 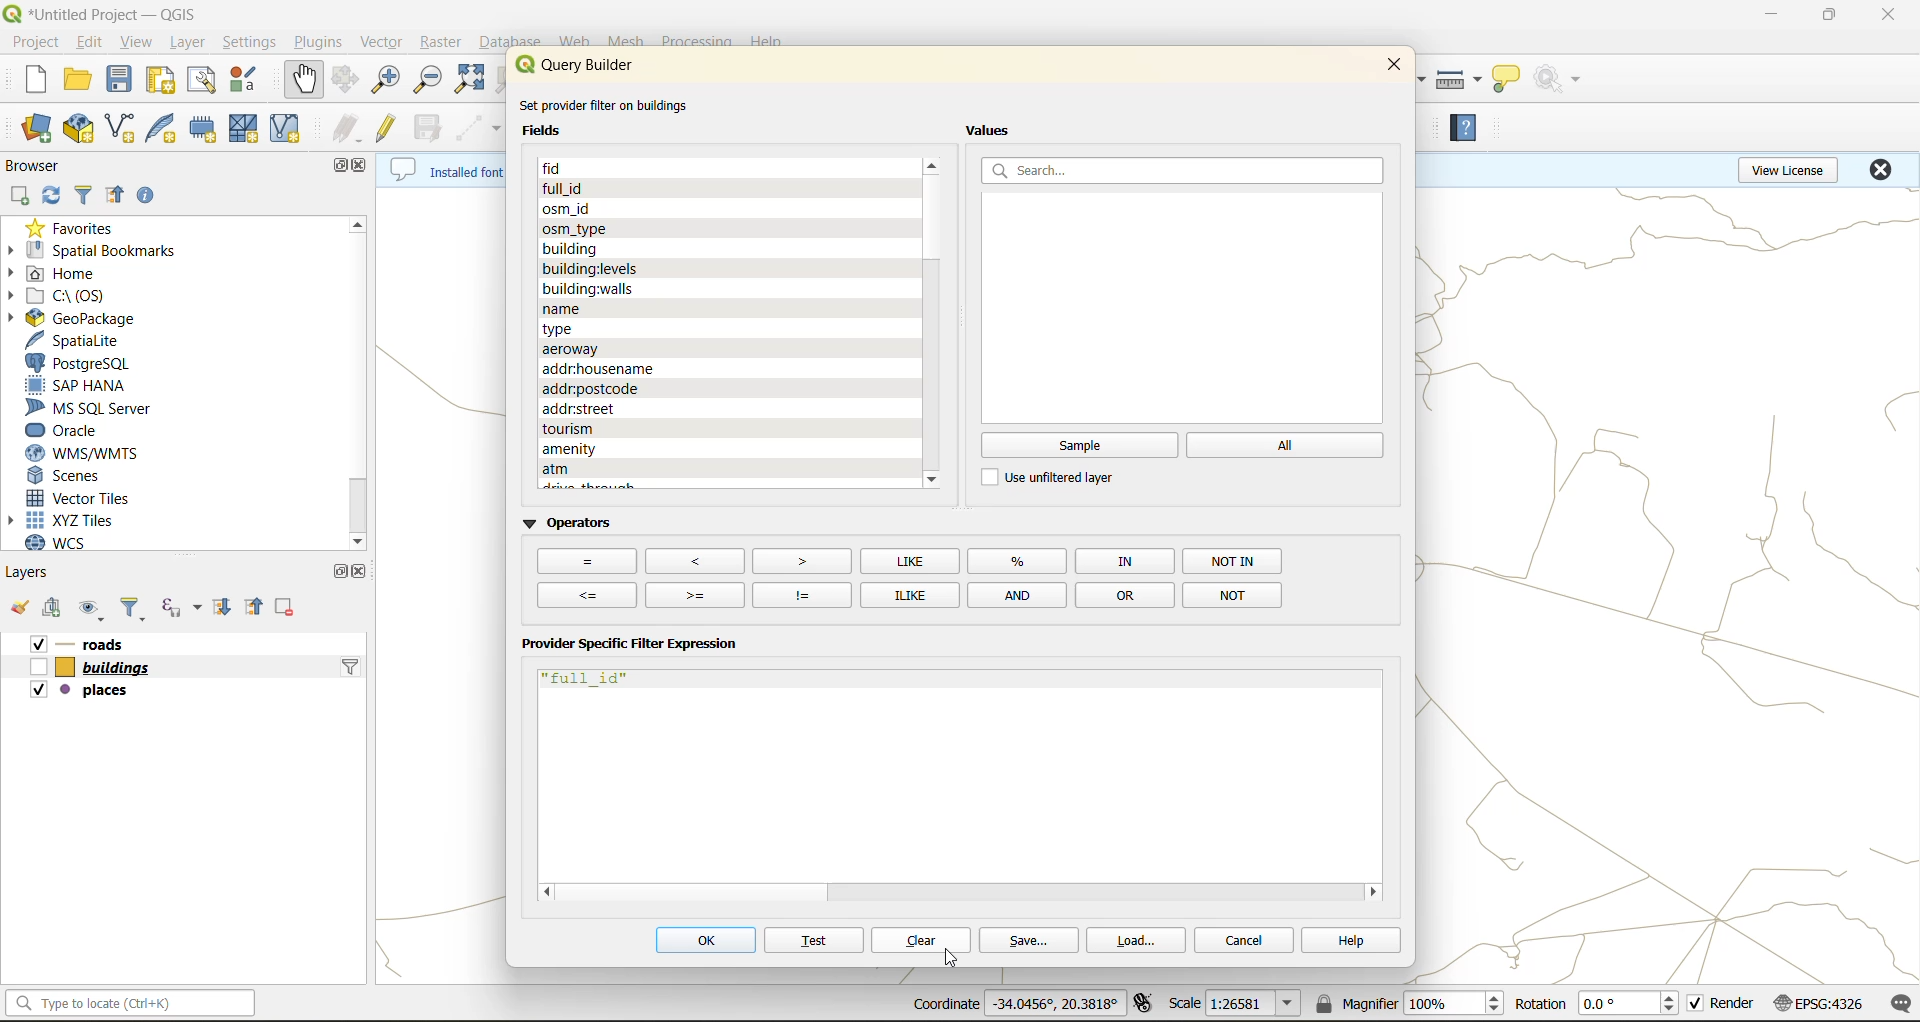 What do you see at coordinates (585, 562) in the screenshot?
I see `` at bounding box center [585, 562].